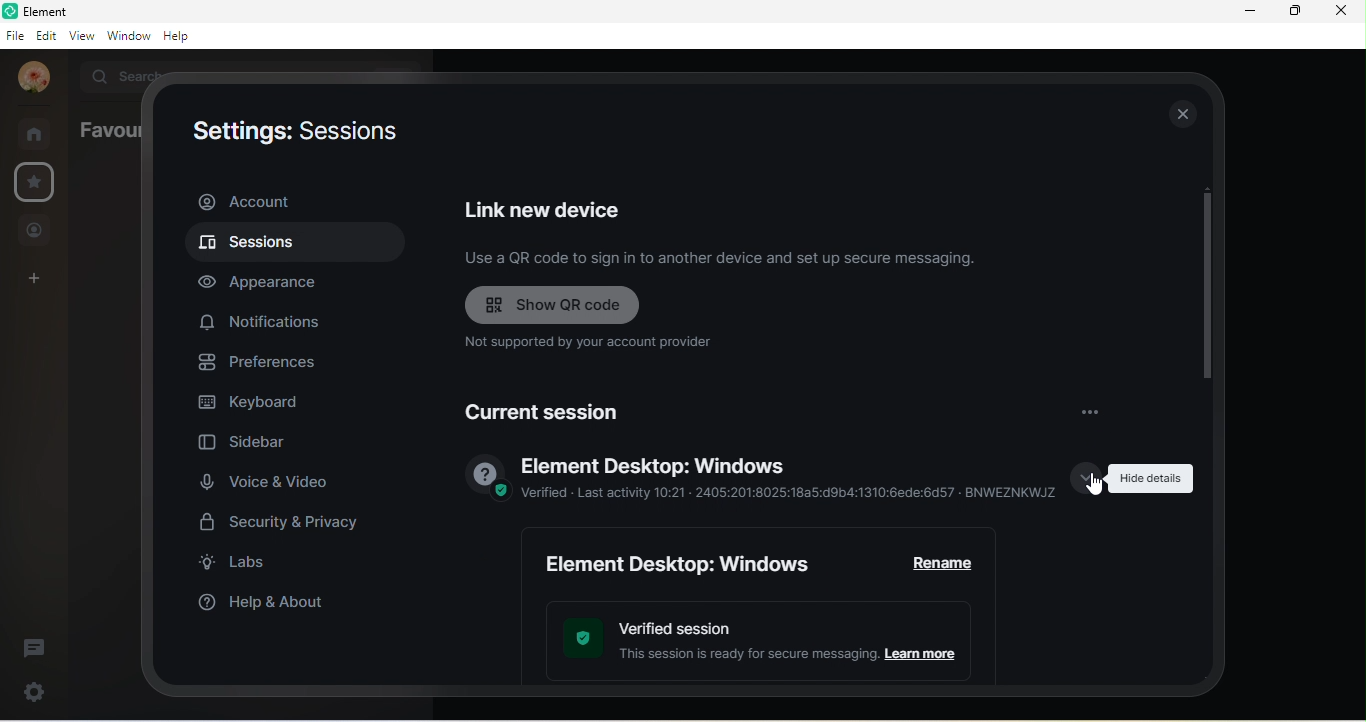  I want to click on cursor movement, so click(1095, 489).